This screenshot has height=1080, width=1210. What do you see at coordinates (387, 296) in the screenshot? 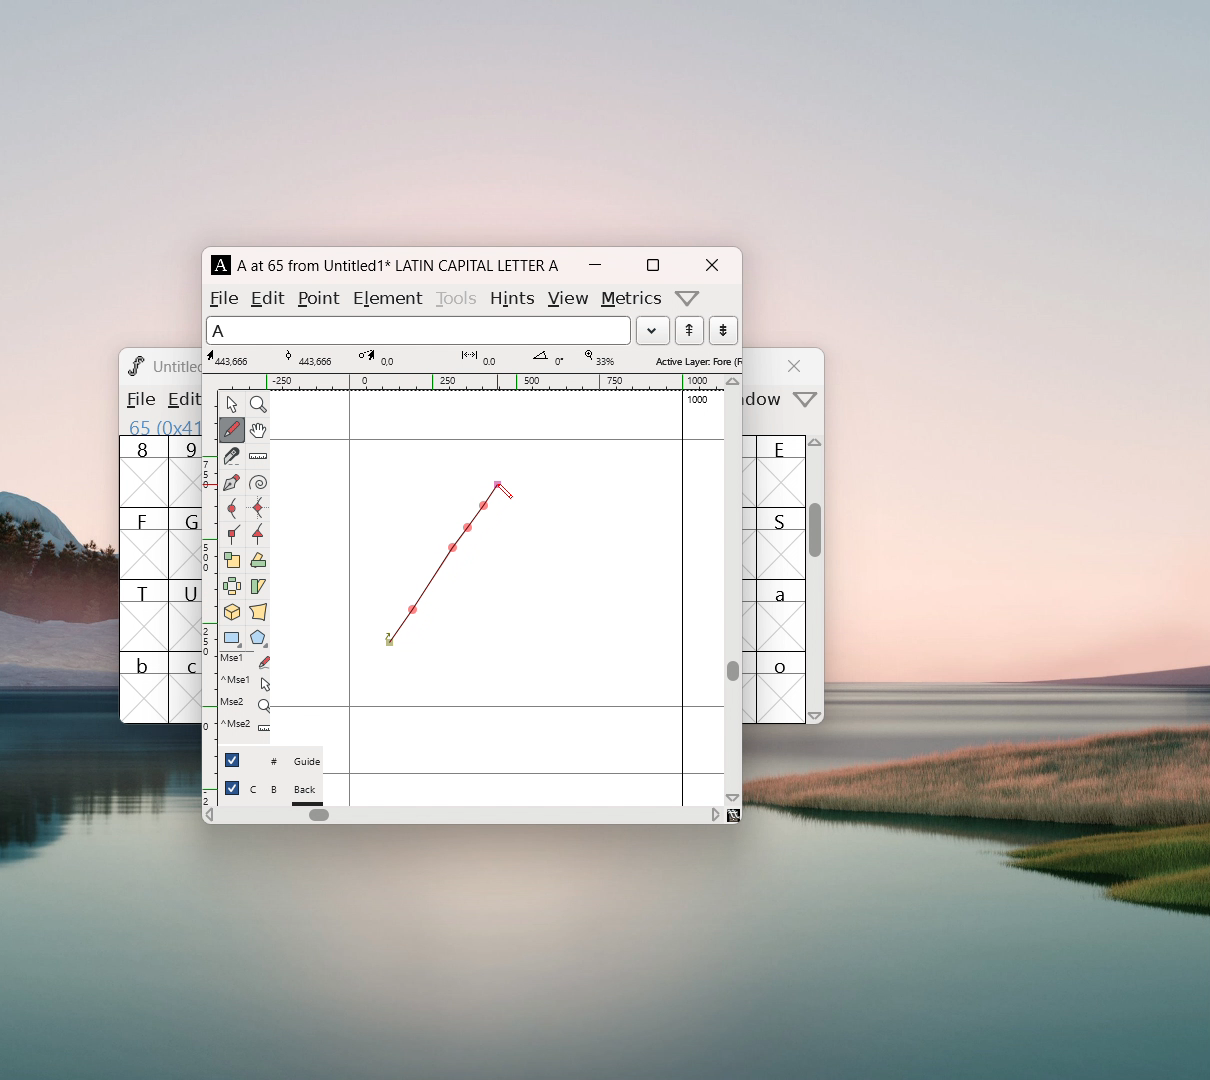
I see `element` at bounding box center [387, 296].